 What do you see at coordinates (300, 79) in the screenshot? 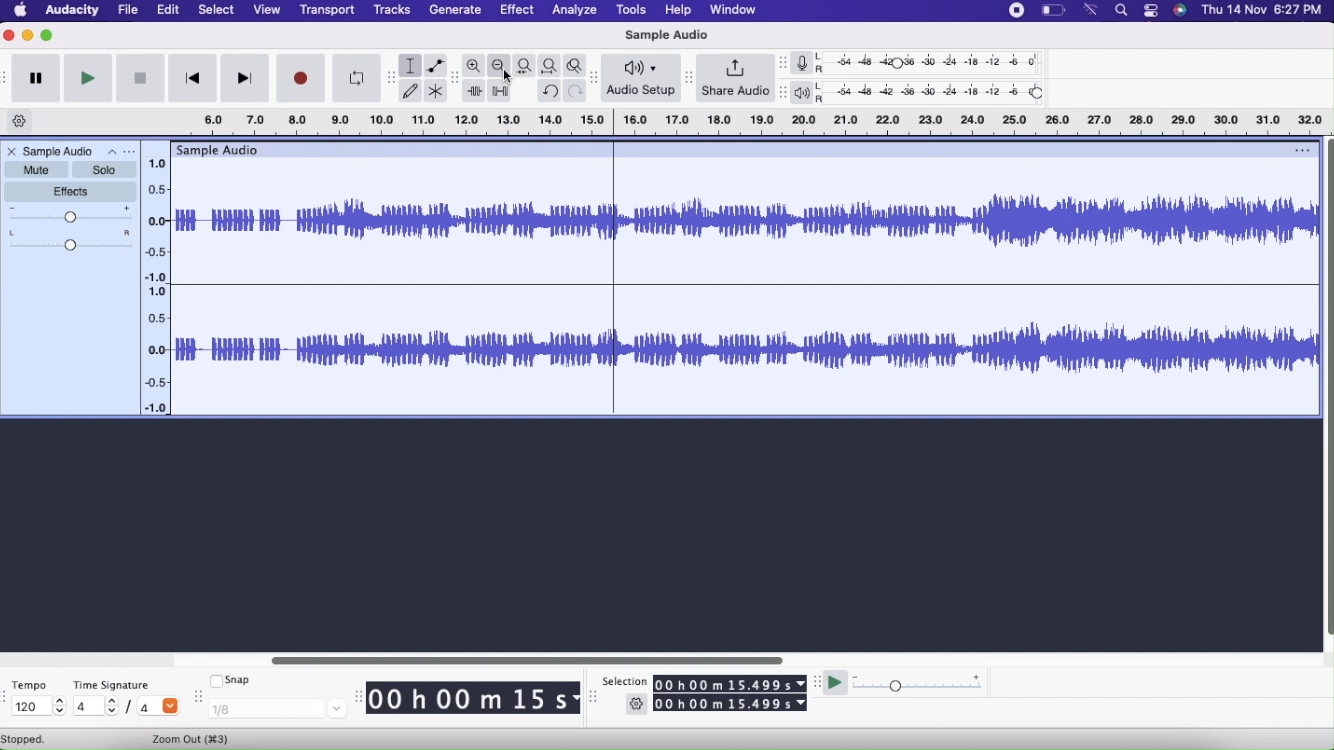
I see `Record` at bounding box center [300, 79].